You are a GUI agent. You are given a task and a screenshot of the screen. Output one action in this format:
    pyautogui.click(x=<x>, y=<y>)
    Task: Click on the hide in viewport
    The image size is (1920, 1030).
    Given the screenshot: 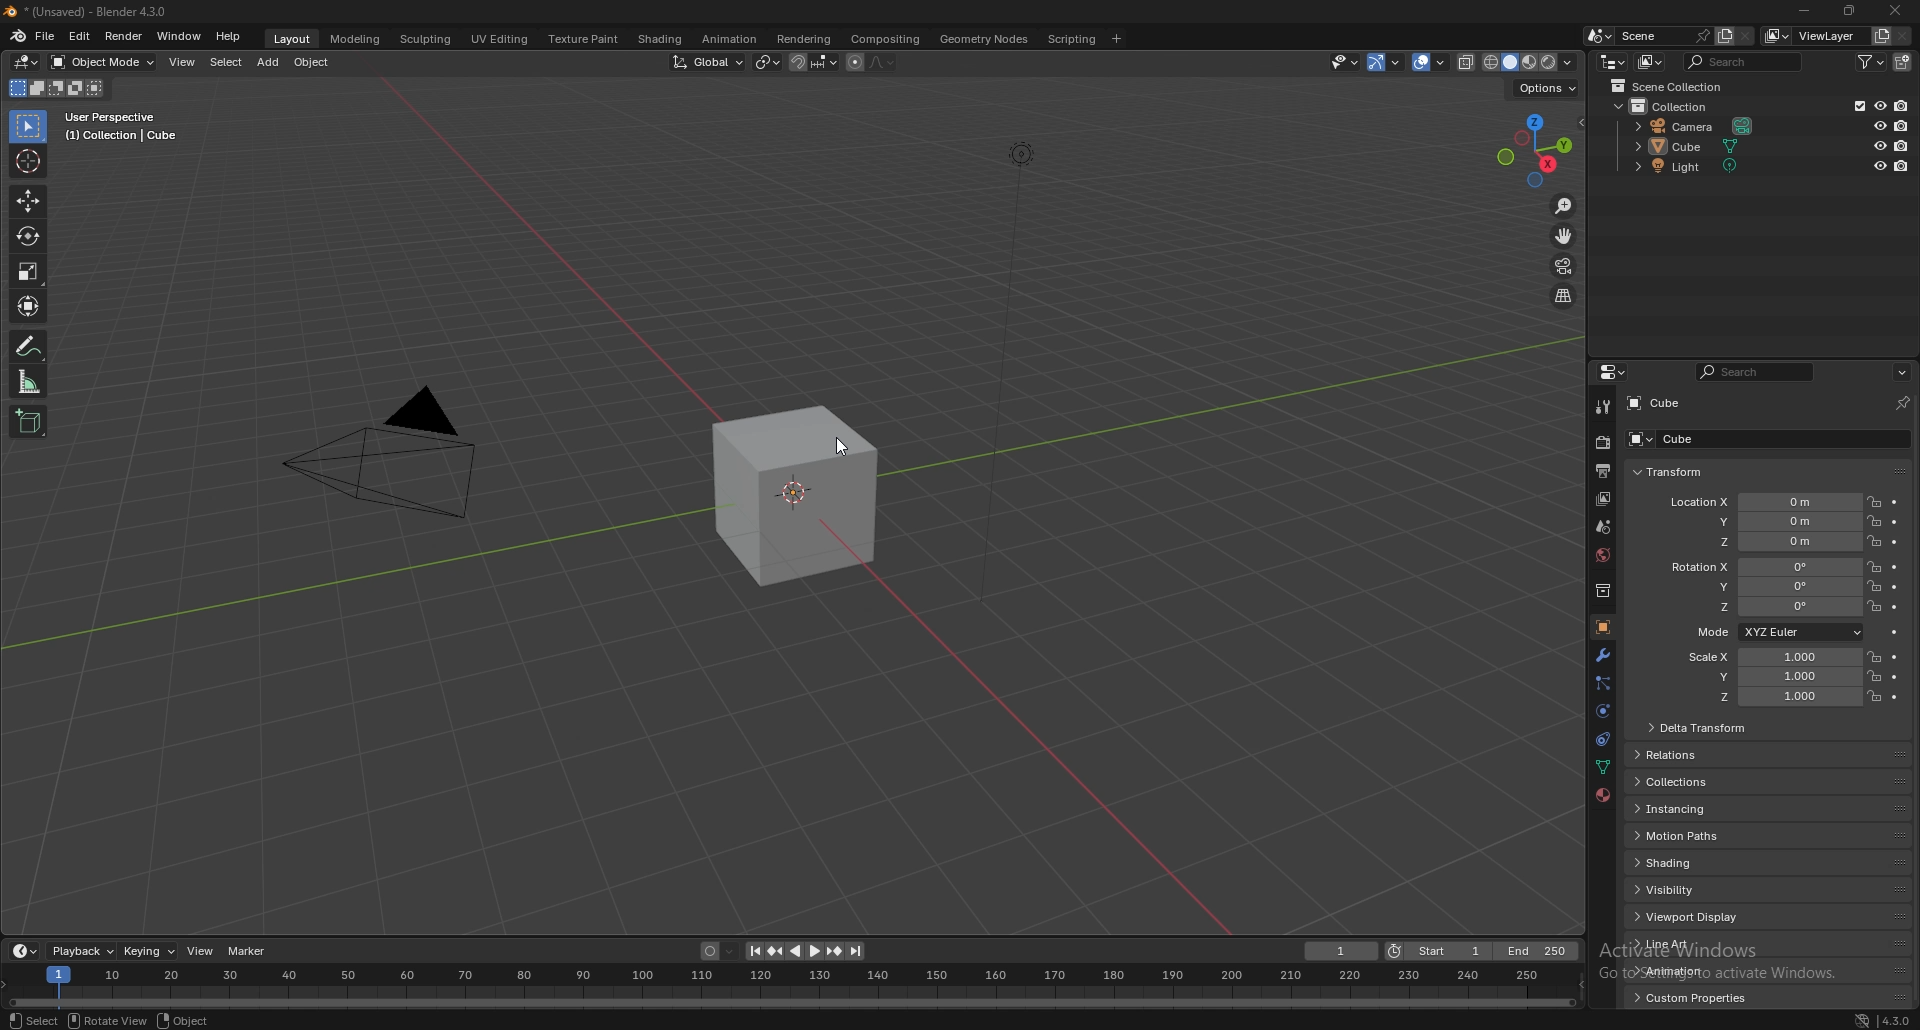 What is the action you would take?
    pyautogui.click(x=1878, y=145)
    